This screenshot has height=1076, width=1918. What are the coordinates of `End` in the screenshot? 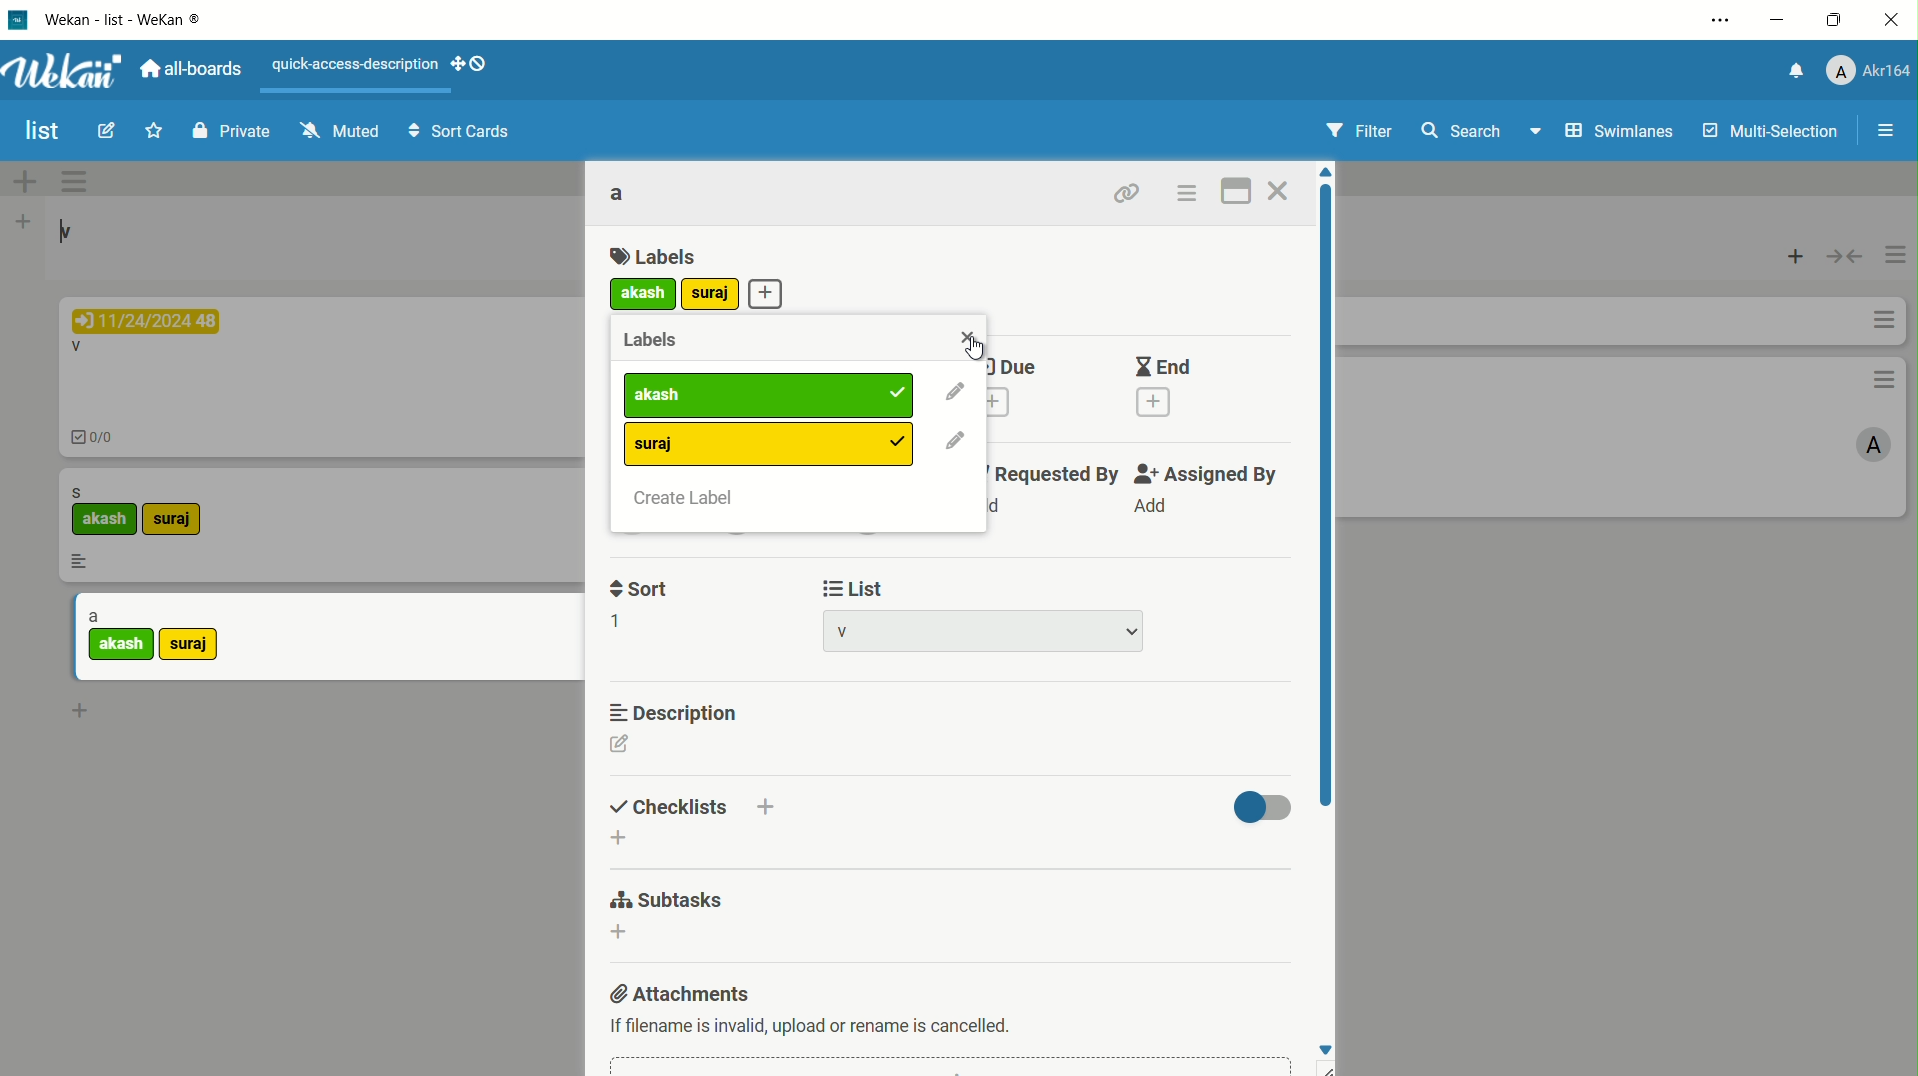 It's located at (1175, 364).